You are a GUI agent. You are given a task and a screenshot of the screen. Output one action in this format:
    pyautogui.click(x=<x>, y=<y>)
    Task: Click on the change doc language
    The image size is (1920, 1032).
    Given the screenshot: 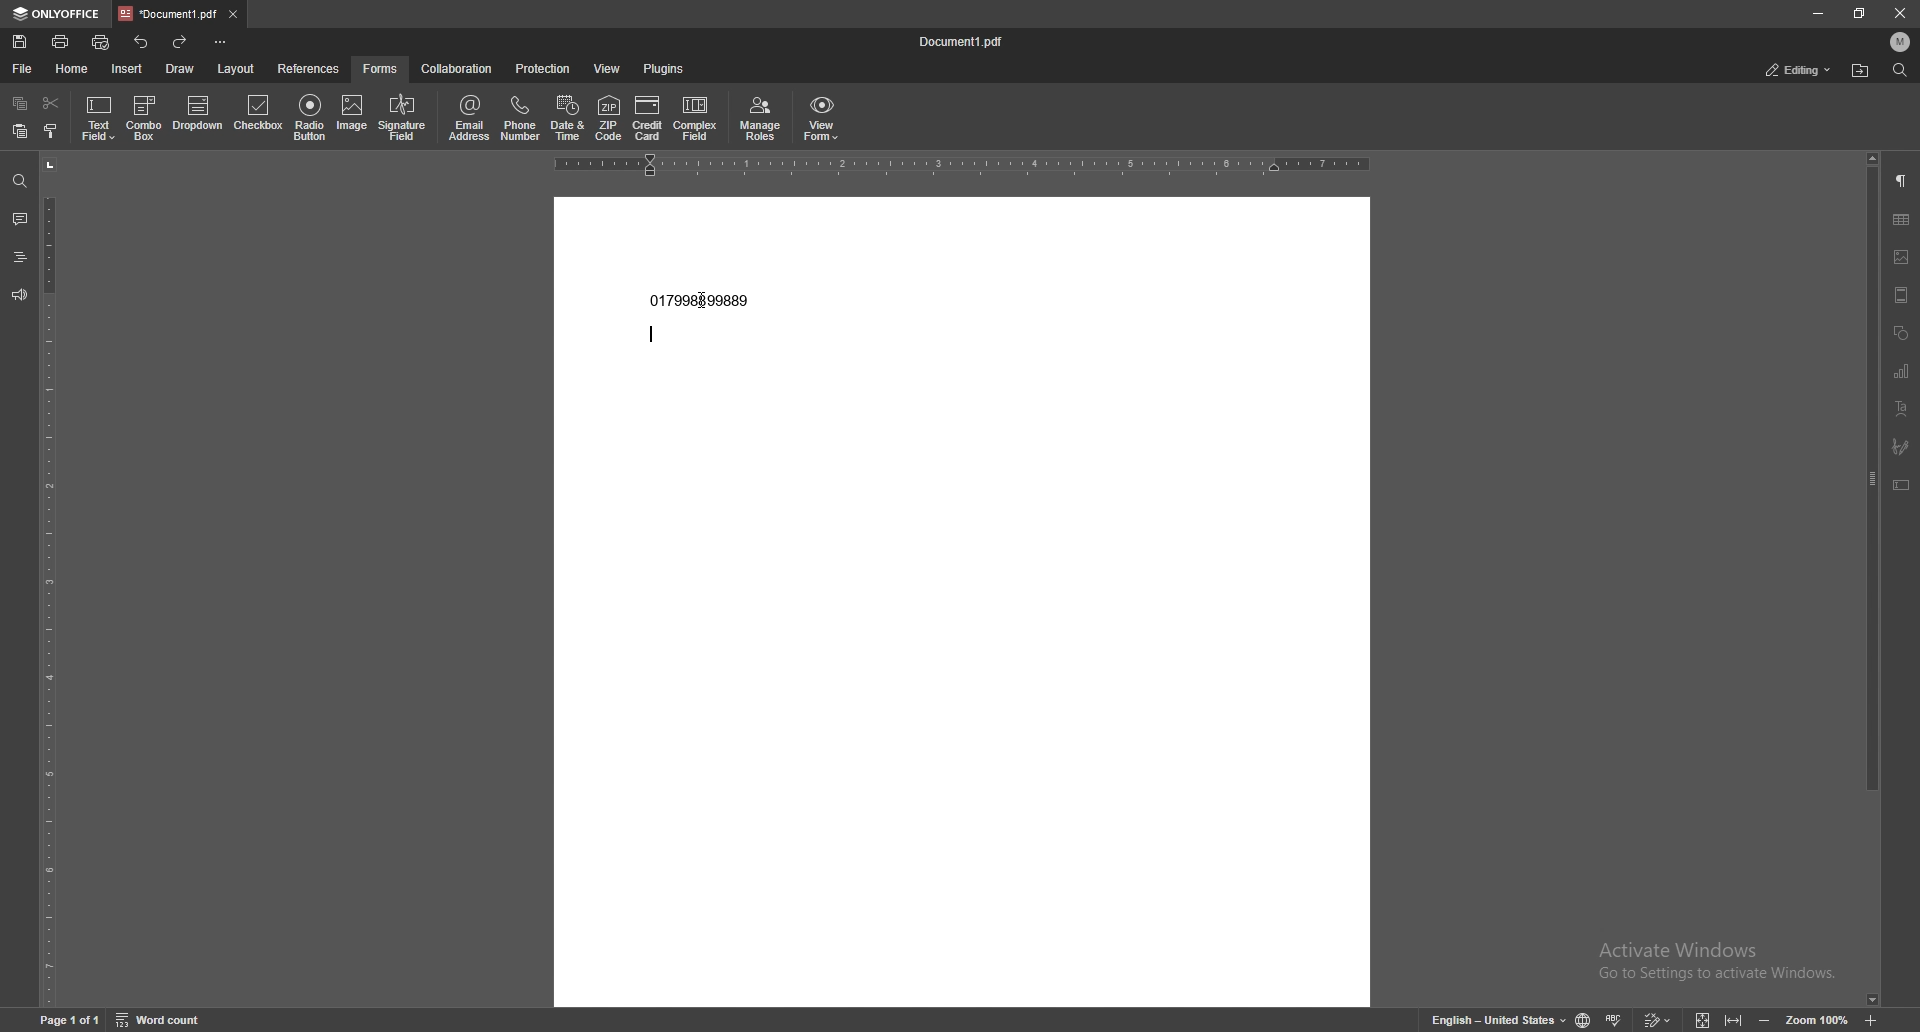 What is the action you would take?
    pyautogui.click(x=1585, y=1020)
    